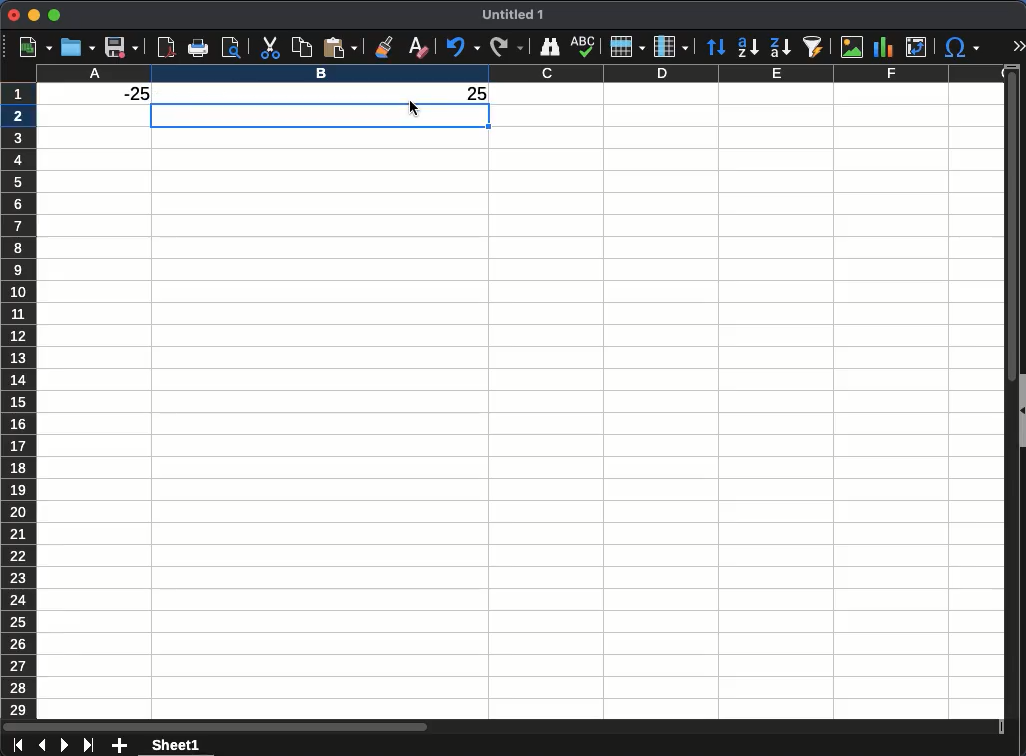 Image resolution: width=1026 pixels, height=756 pixels. What do you see at coordinates (671, 45) in the screenshot?
I see `column` at bounding box center [671, 45].